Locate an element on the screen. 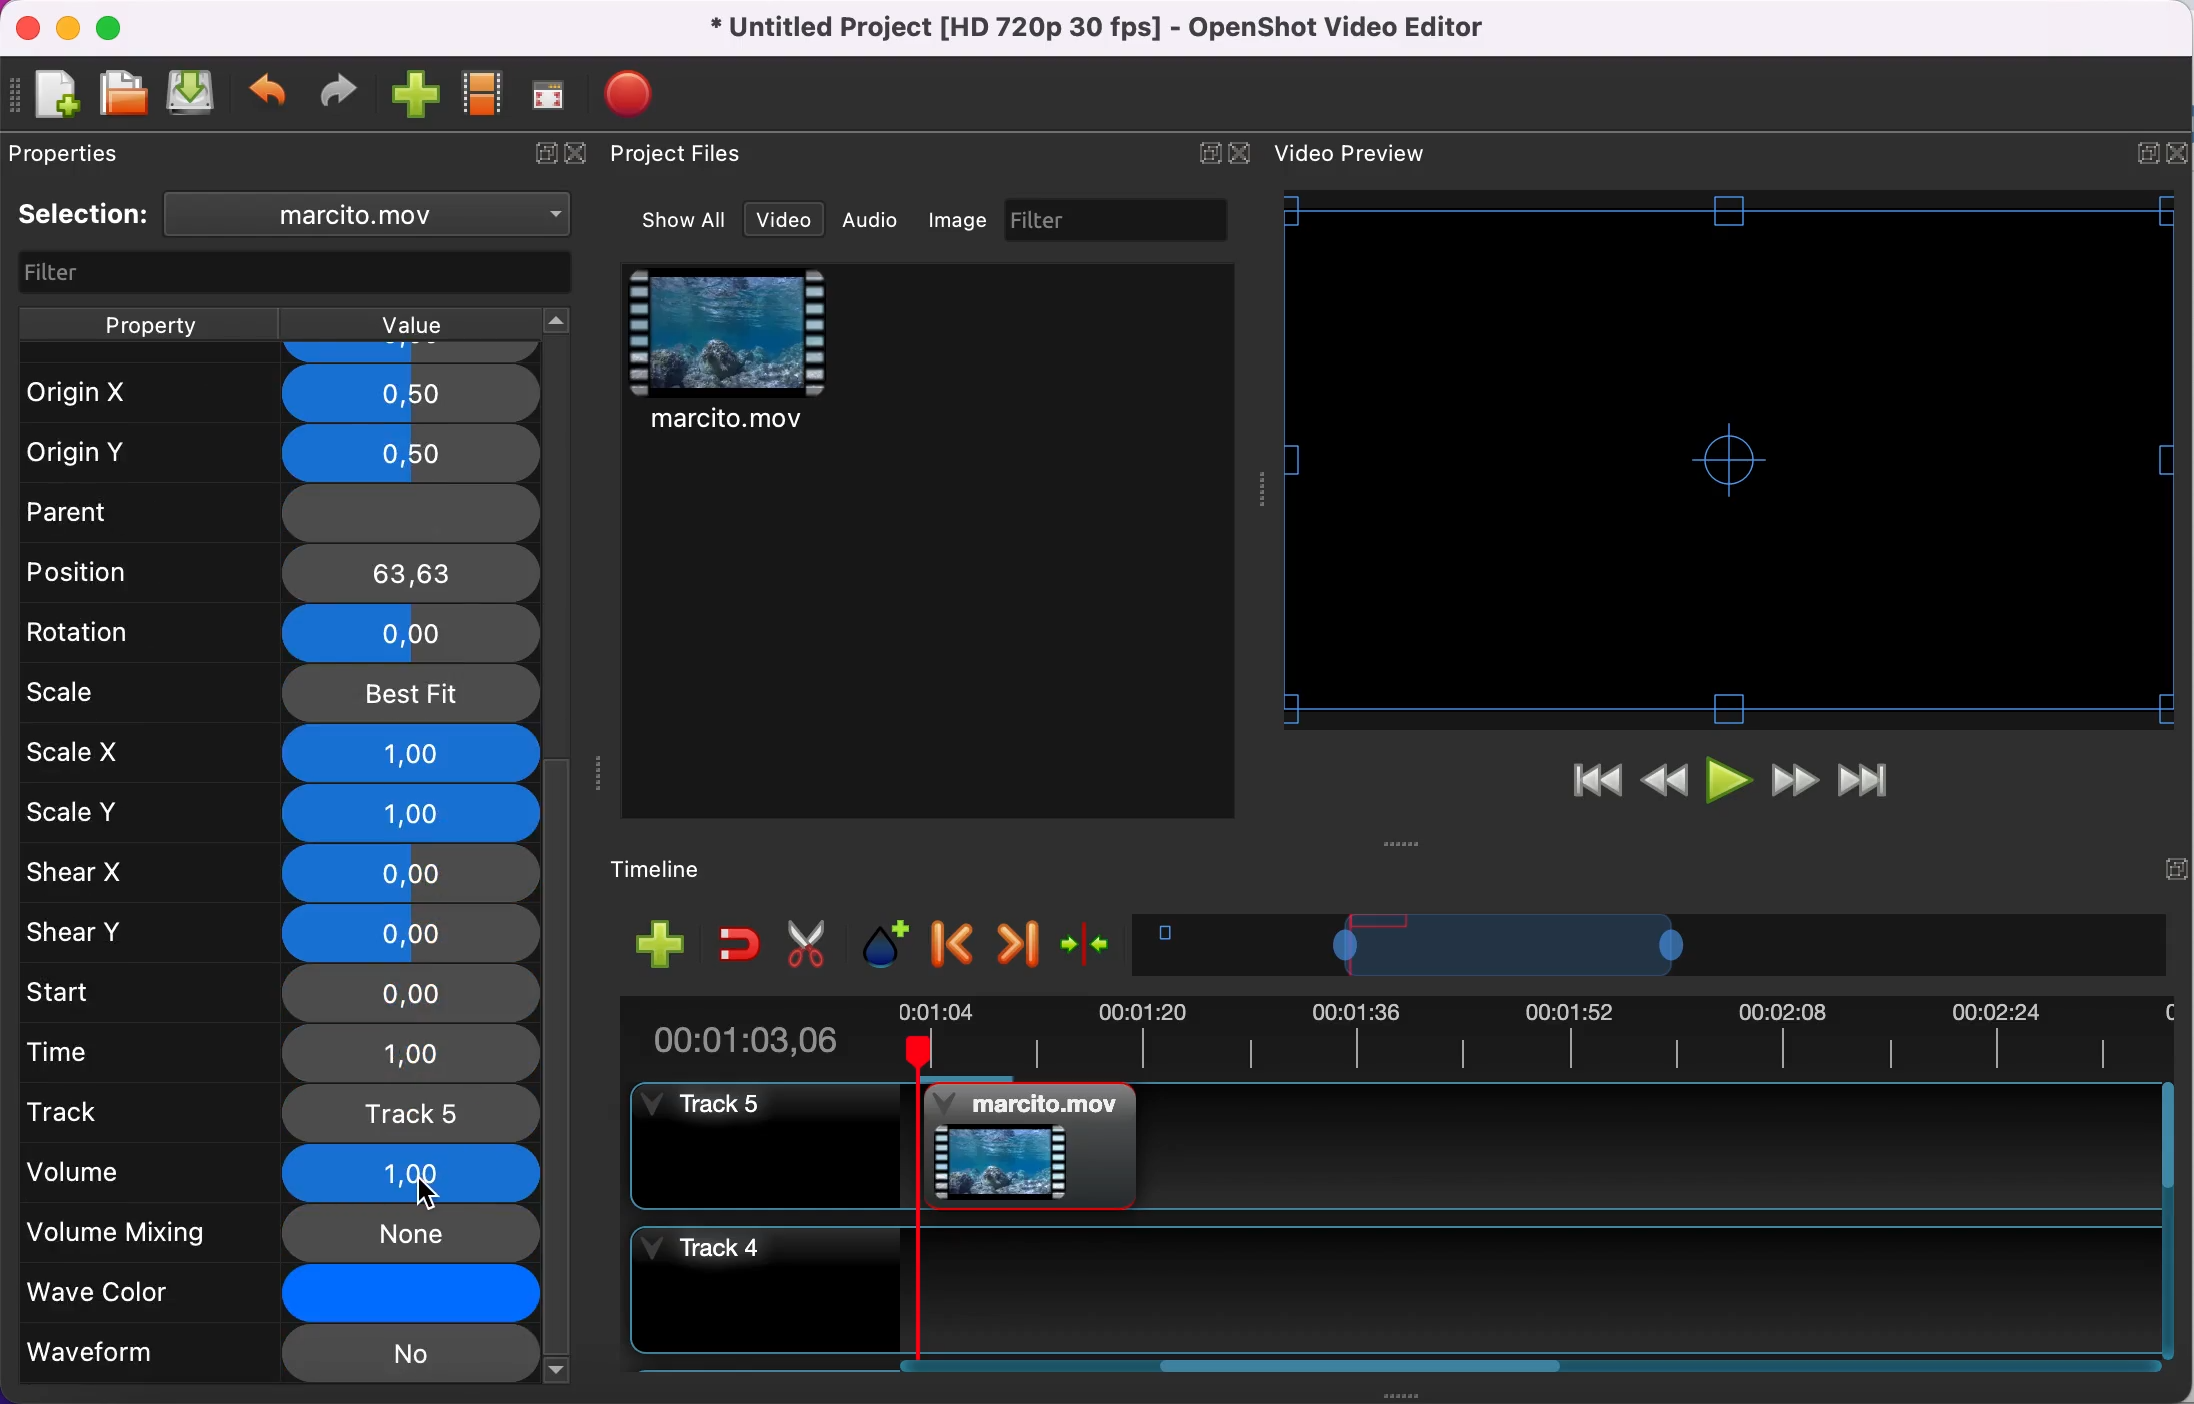 Image resolution: width=2194 pixels, height=1404 pixels. new file is located at coordinates (48, 97).